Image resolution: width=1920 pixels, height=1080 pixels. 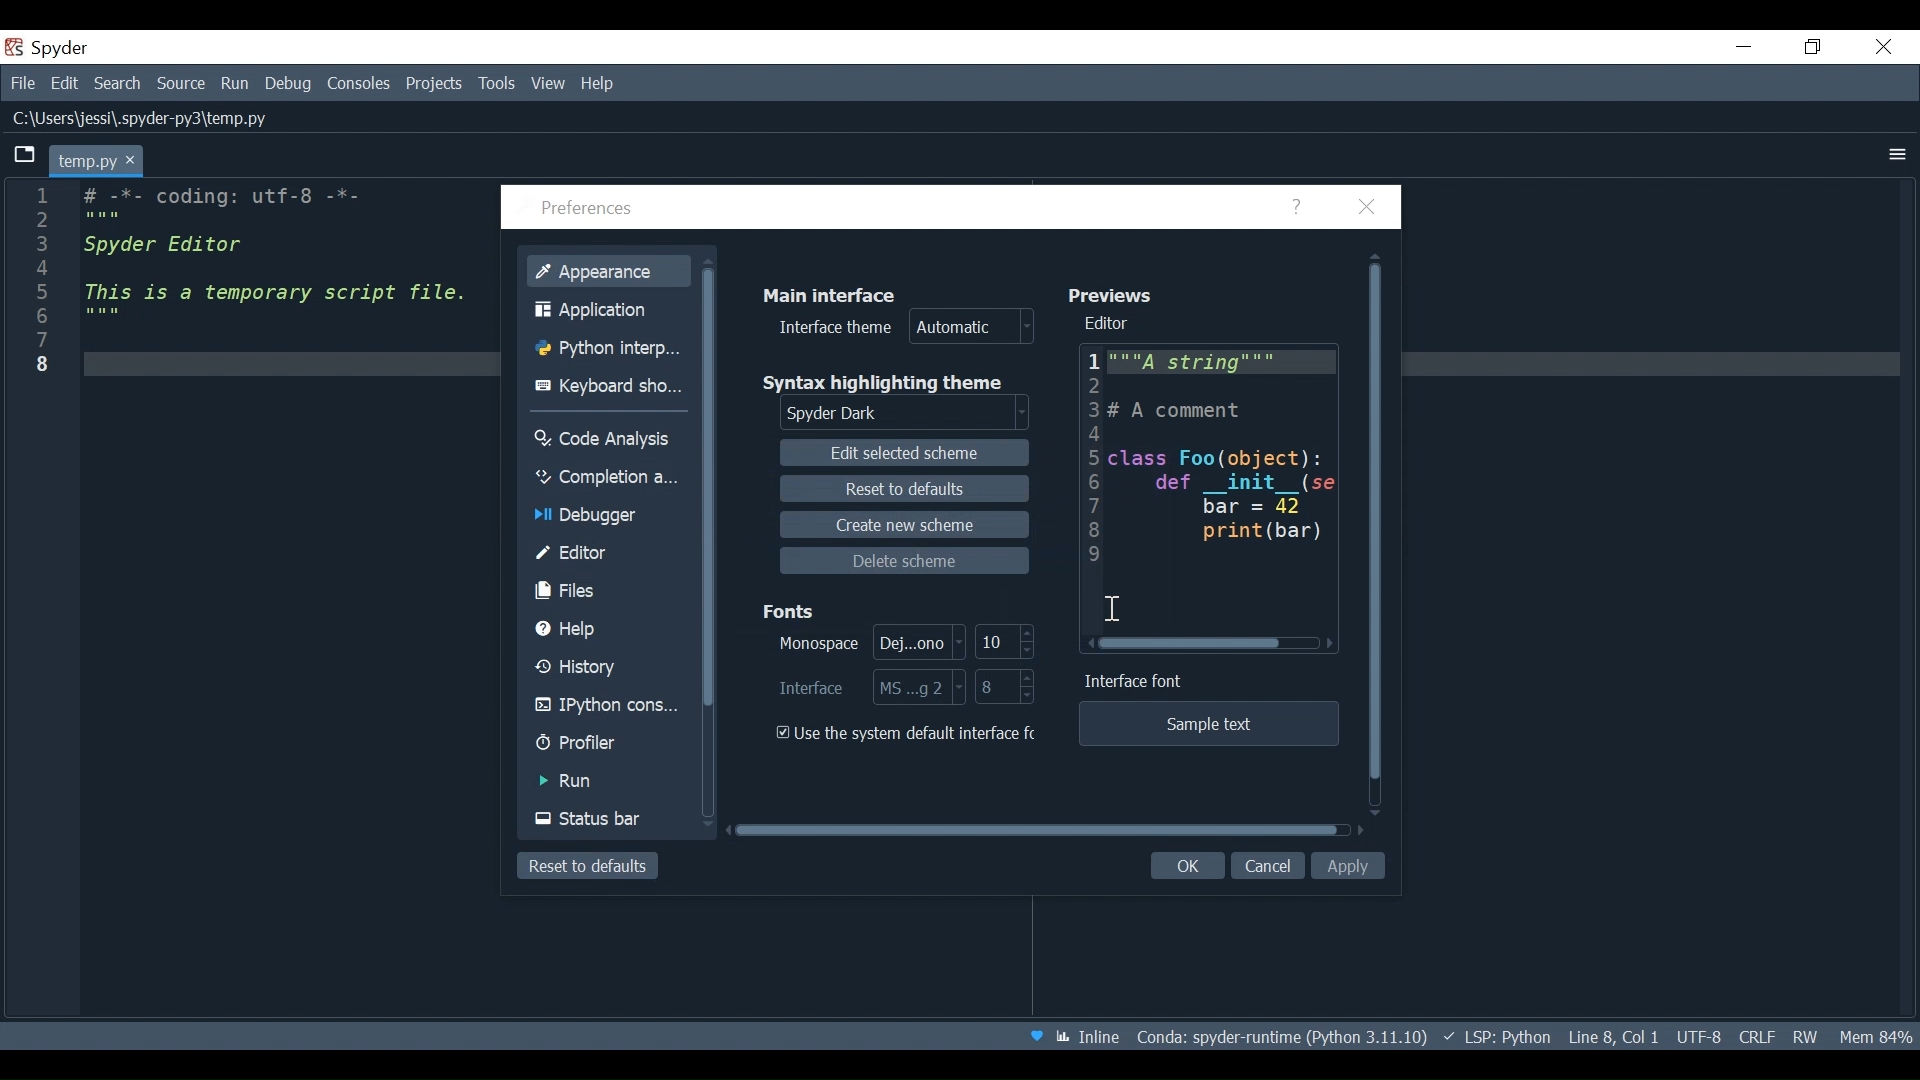 What do you see at coordinates (1756, 1035) in the screenshot?
I see `File EQL Stat` at bounding box center [1756, 1035].